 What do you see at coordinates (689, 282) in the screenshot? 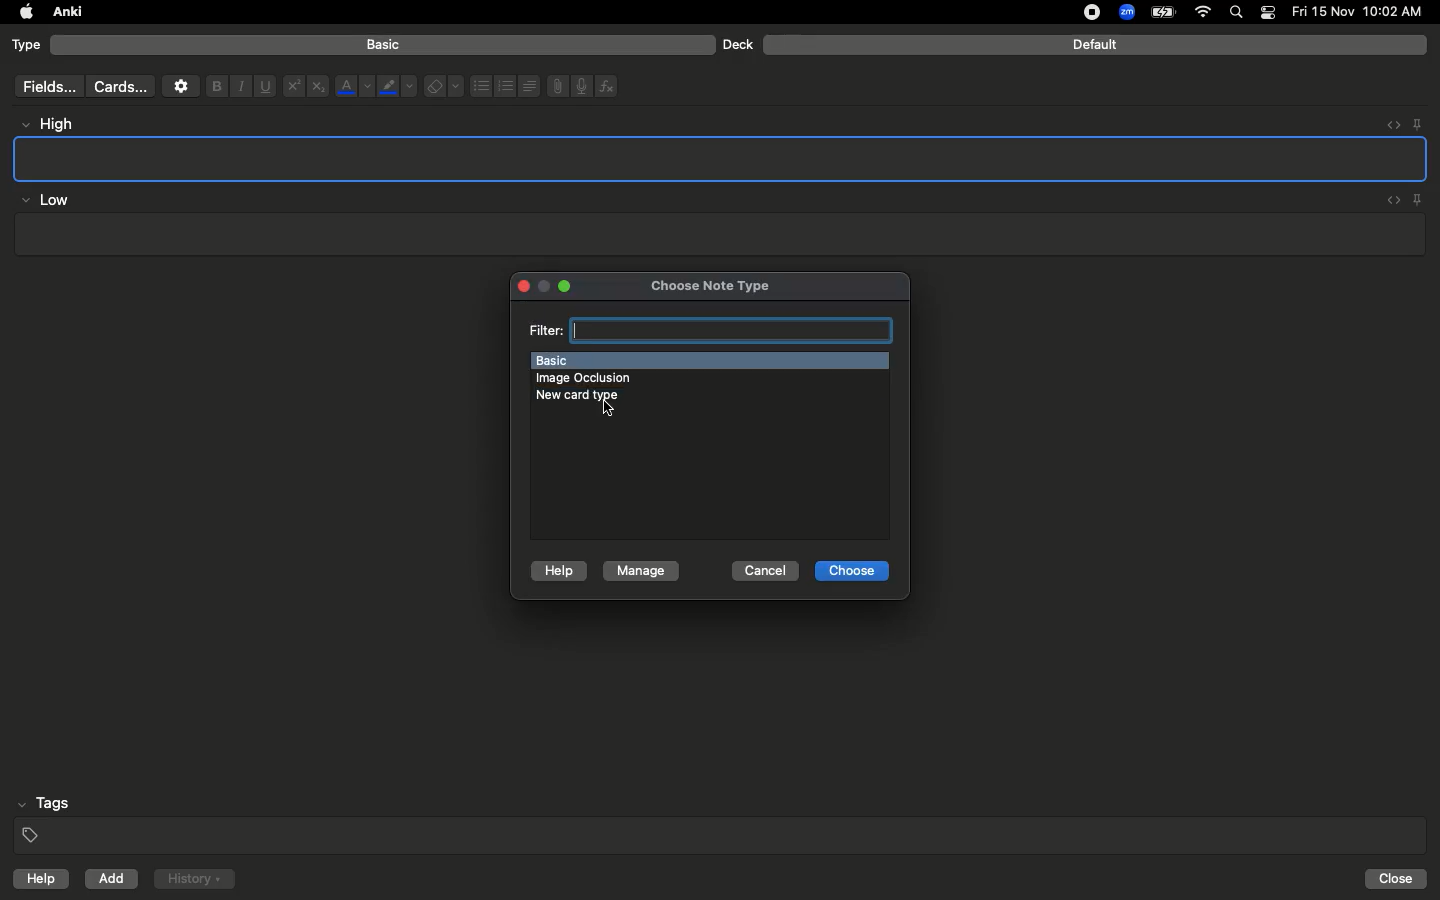
I see `Choose note type` at bounding box center [689, 282].